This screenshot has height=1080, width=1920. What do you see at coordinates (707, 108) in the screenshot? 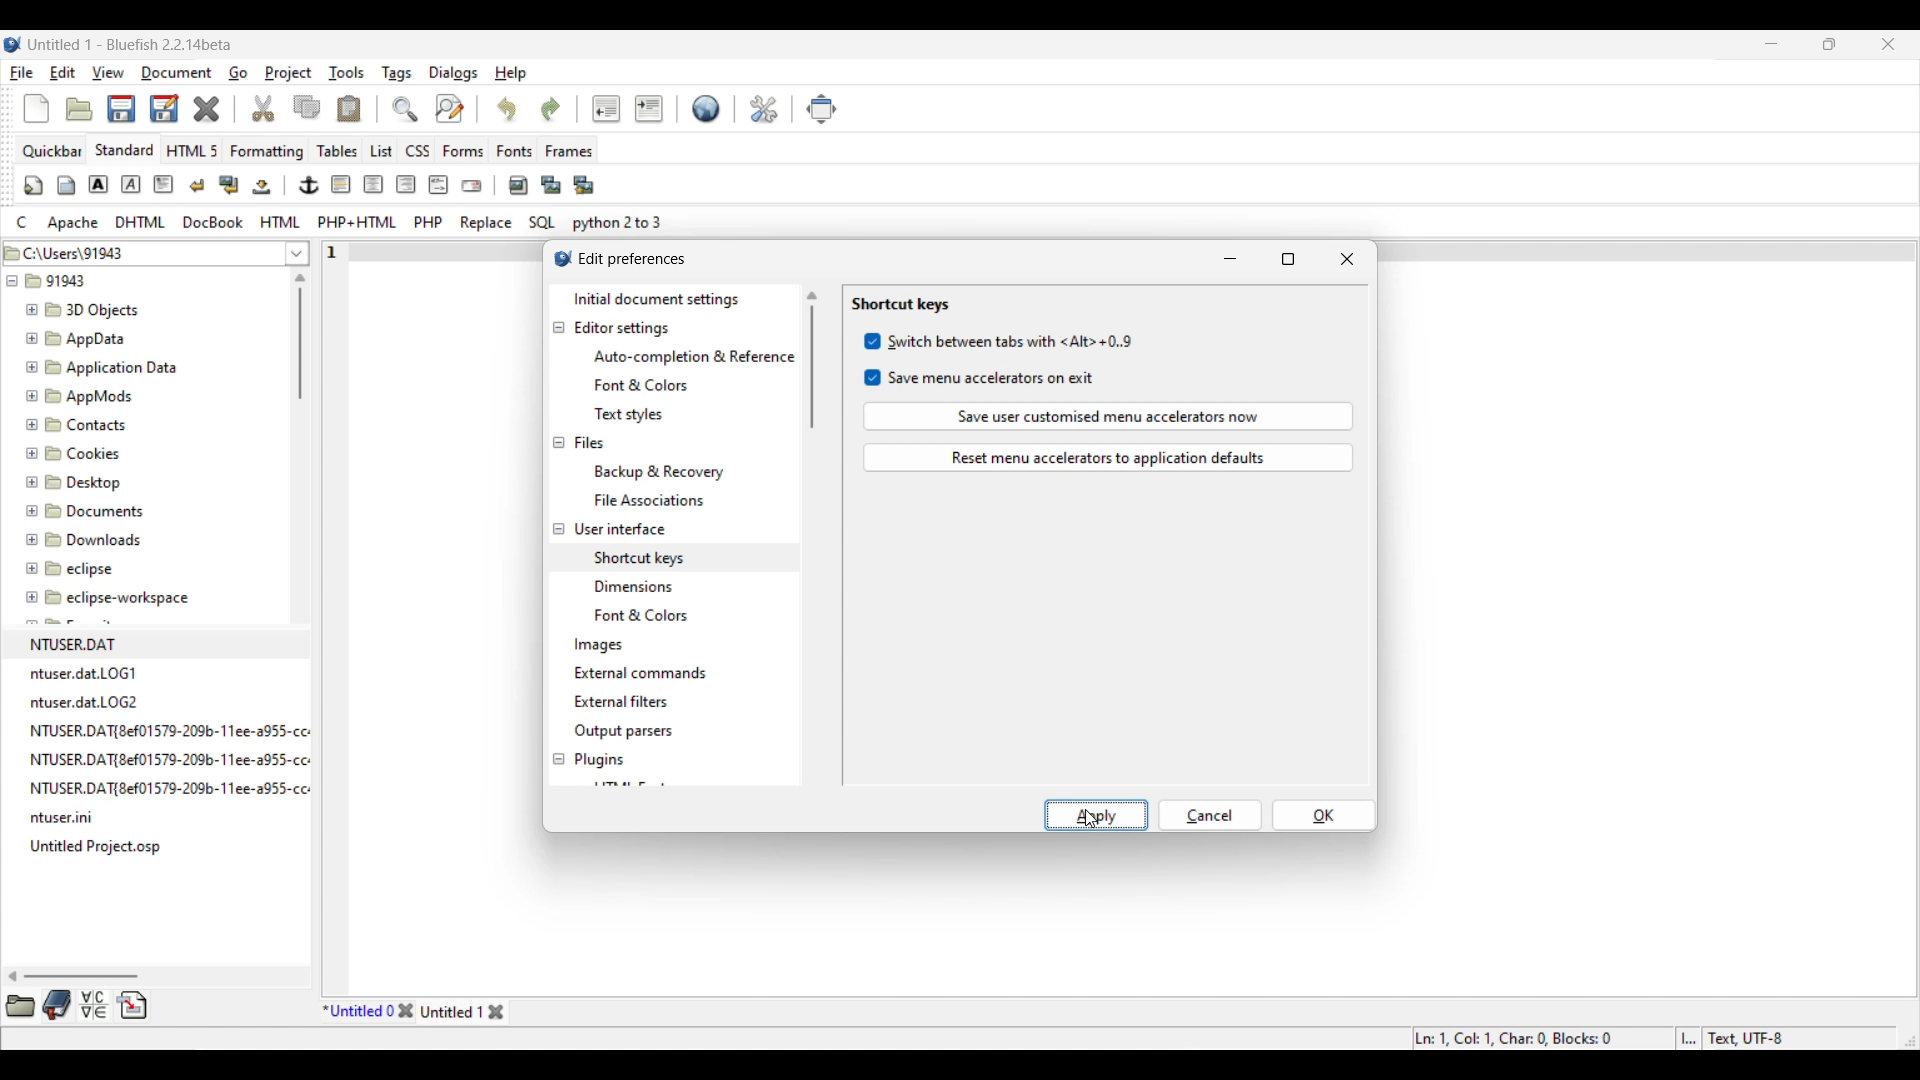
I see `Default settings` at bounding box center [707, 108].